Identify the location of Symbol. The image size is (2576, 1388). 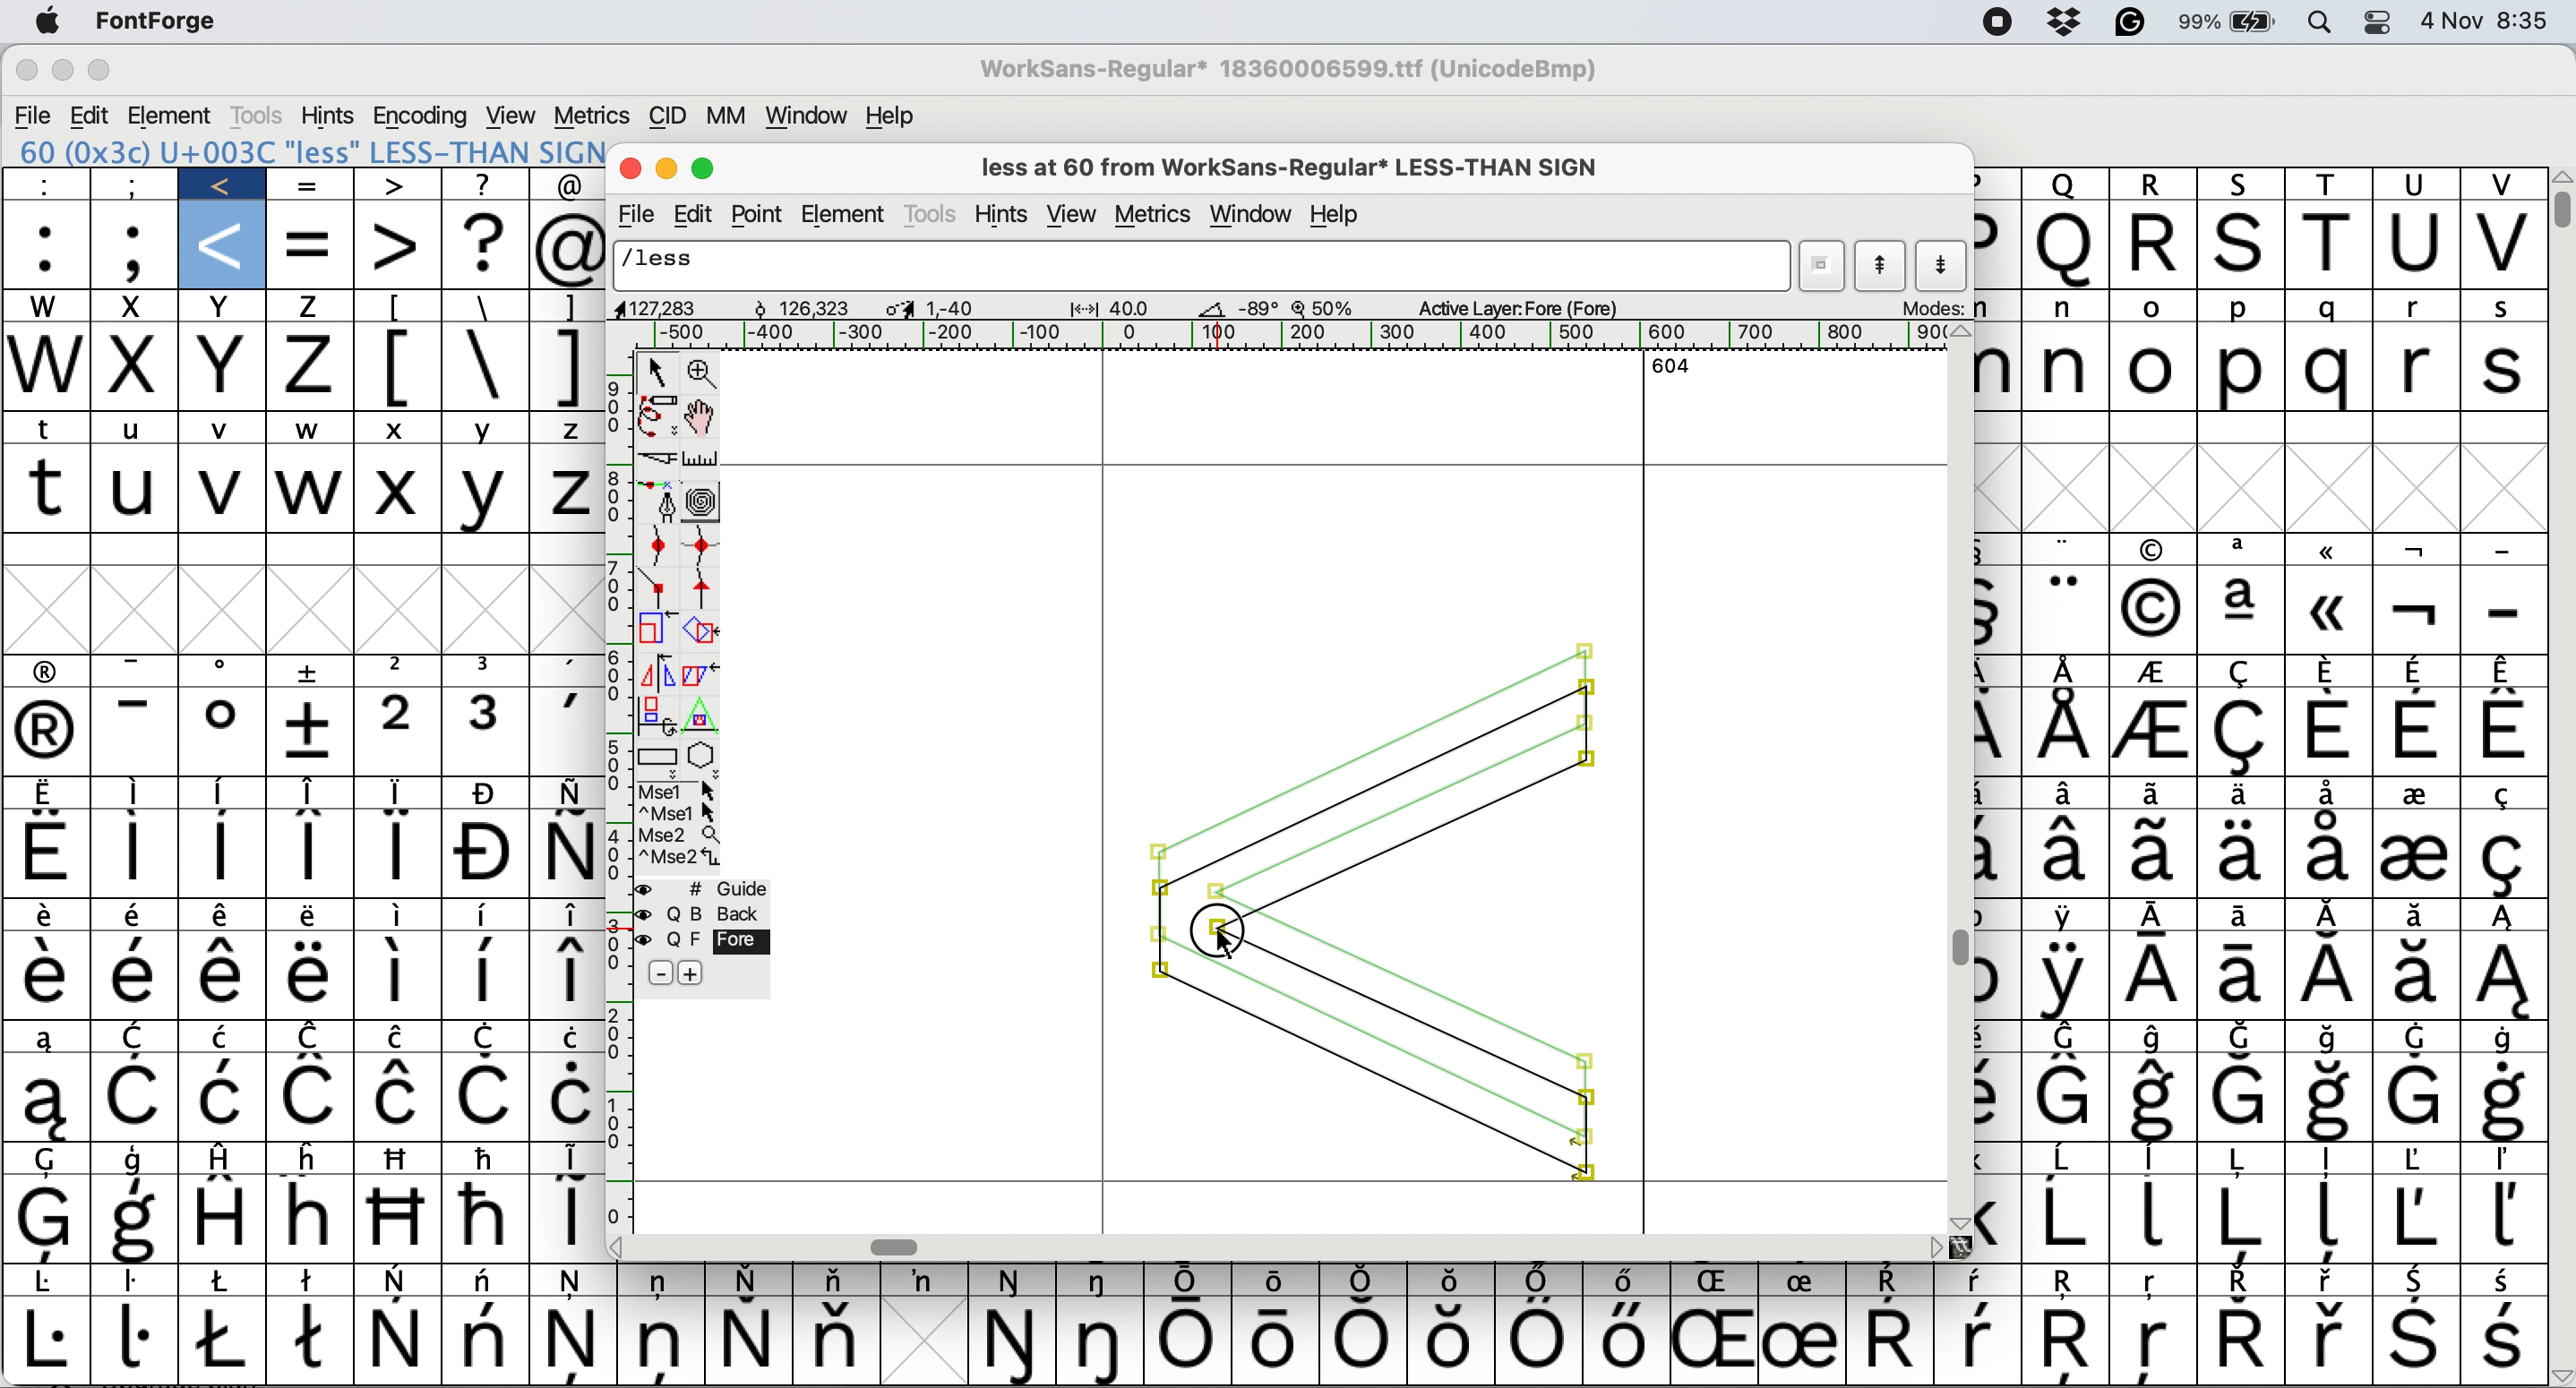
(2416, 1038).